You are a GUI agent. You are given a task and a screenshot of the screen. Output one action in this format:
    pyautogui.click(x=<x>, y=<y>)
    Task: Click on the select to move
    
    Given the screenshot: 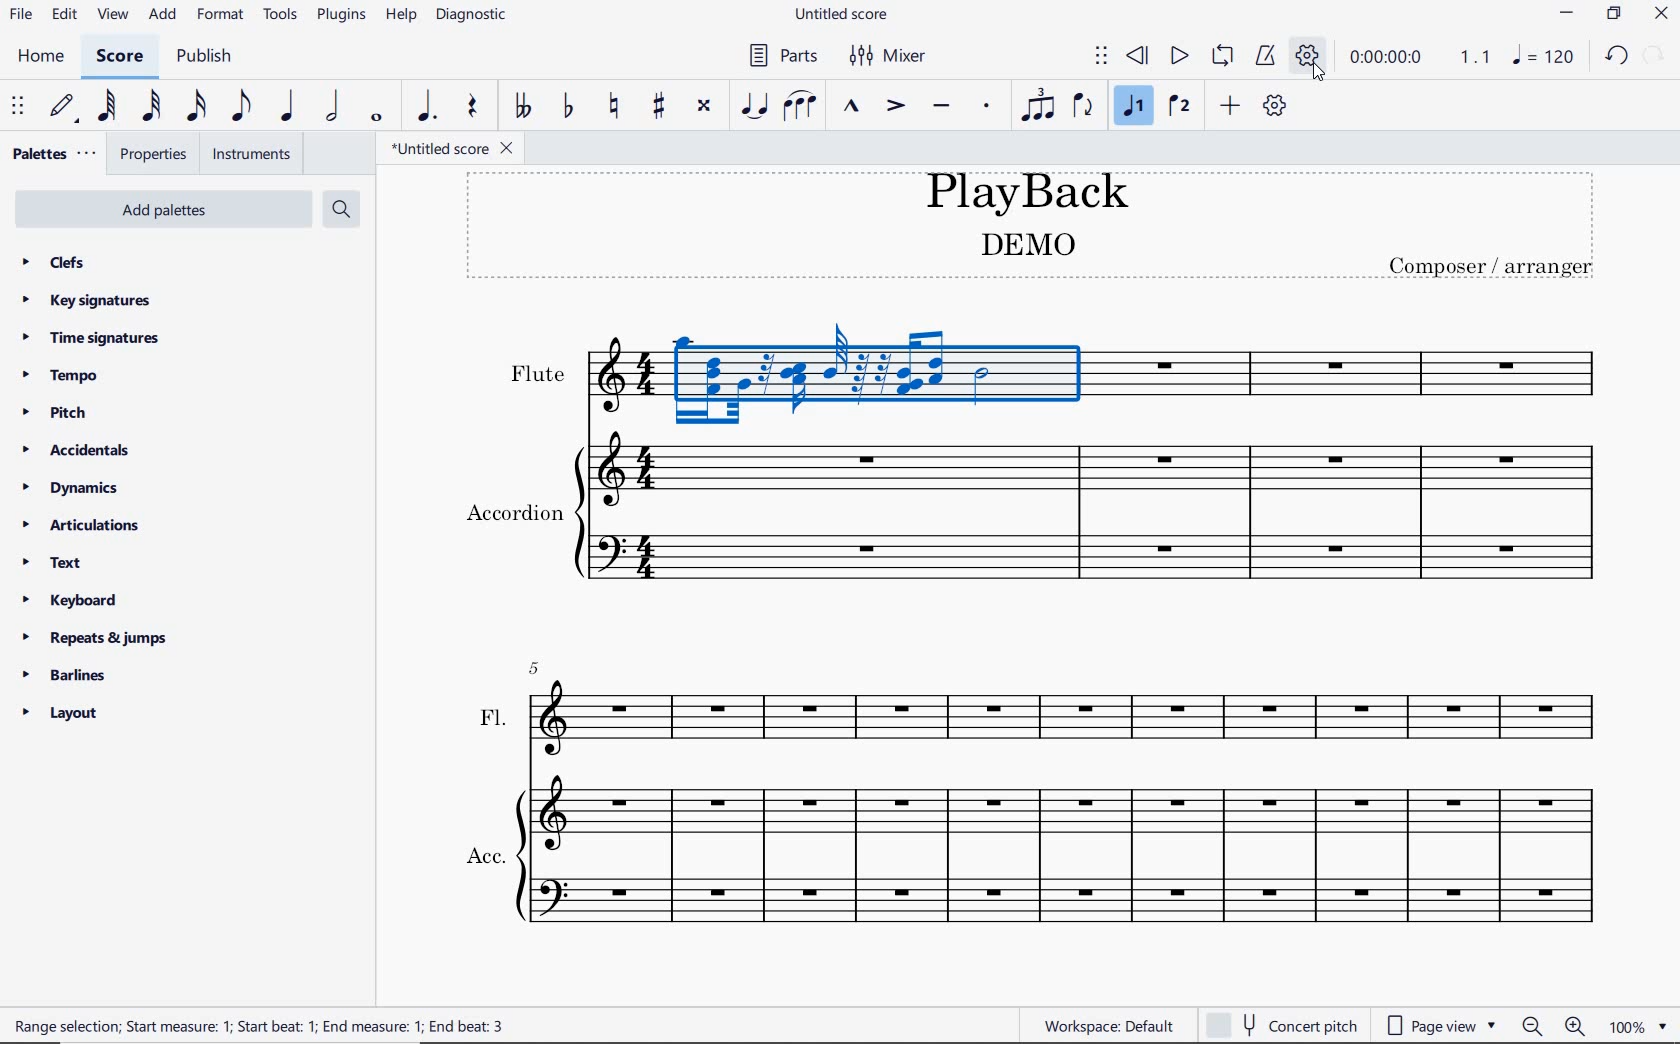 What is the action you would take?
    pyautogui.click(x=19, y=107)
    